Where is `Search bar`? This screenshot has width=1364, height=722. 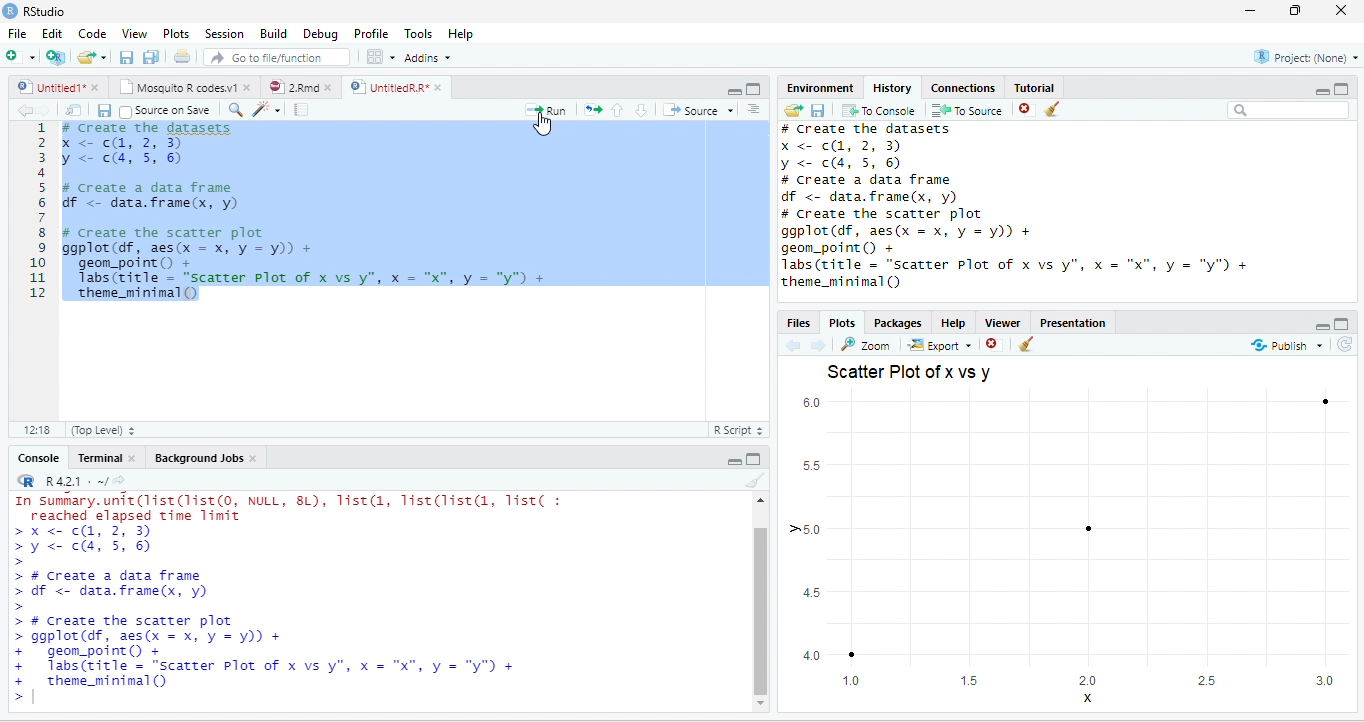
Search bar is located at coordinates (1288, 111).